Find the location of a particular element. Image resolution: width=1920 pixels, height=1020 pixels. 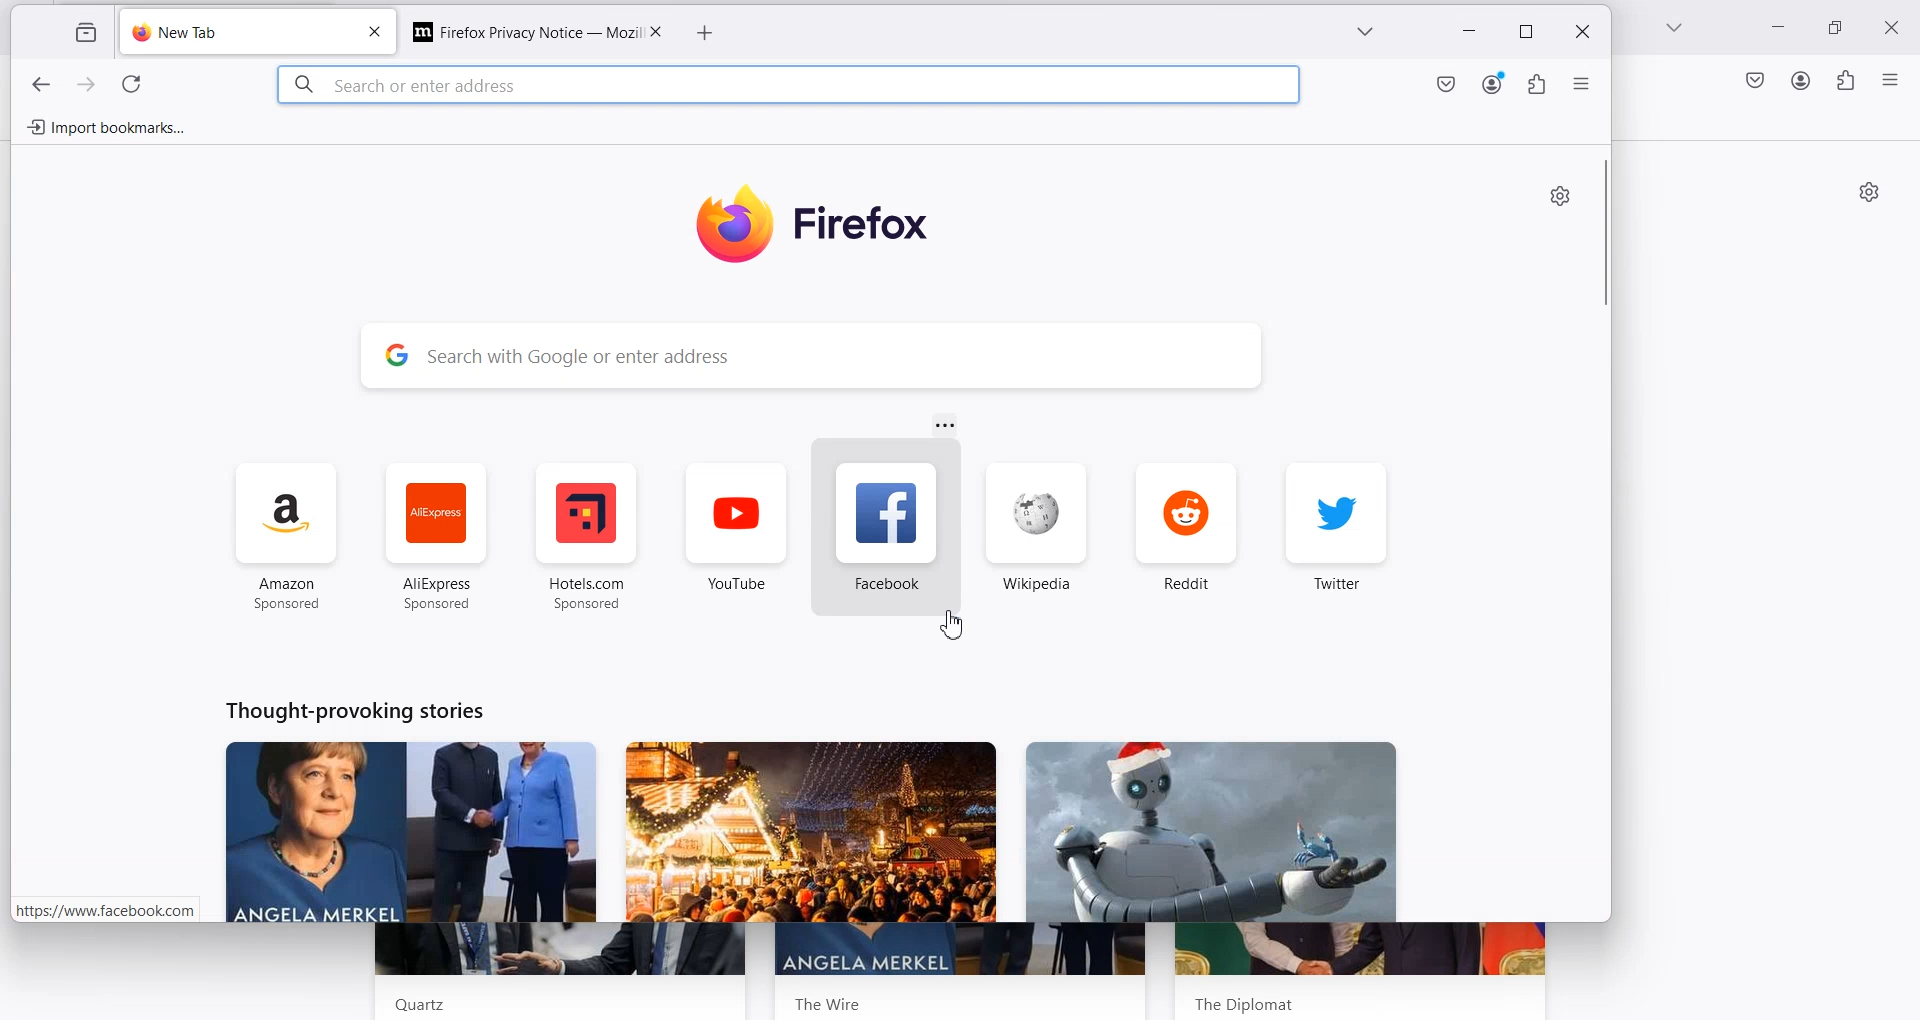

view recent browsing is located at coordinates (83, 34).